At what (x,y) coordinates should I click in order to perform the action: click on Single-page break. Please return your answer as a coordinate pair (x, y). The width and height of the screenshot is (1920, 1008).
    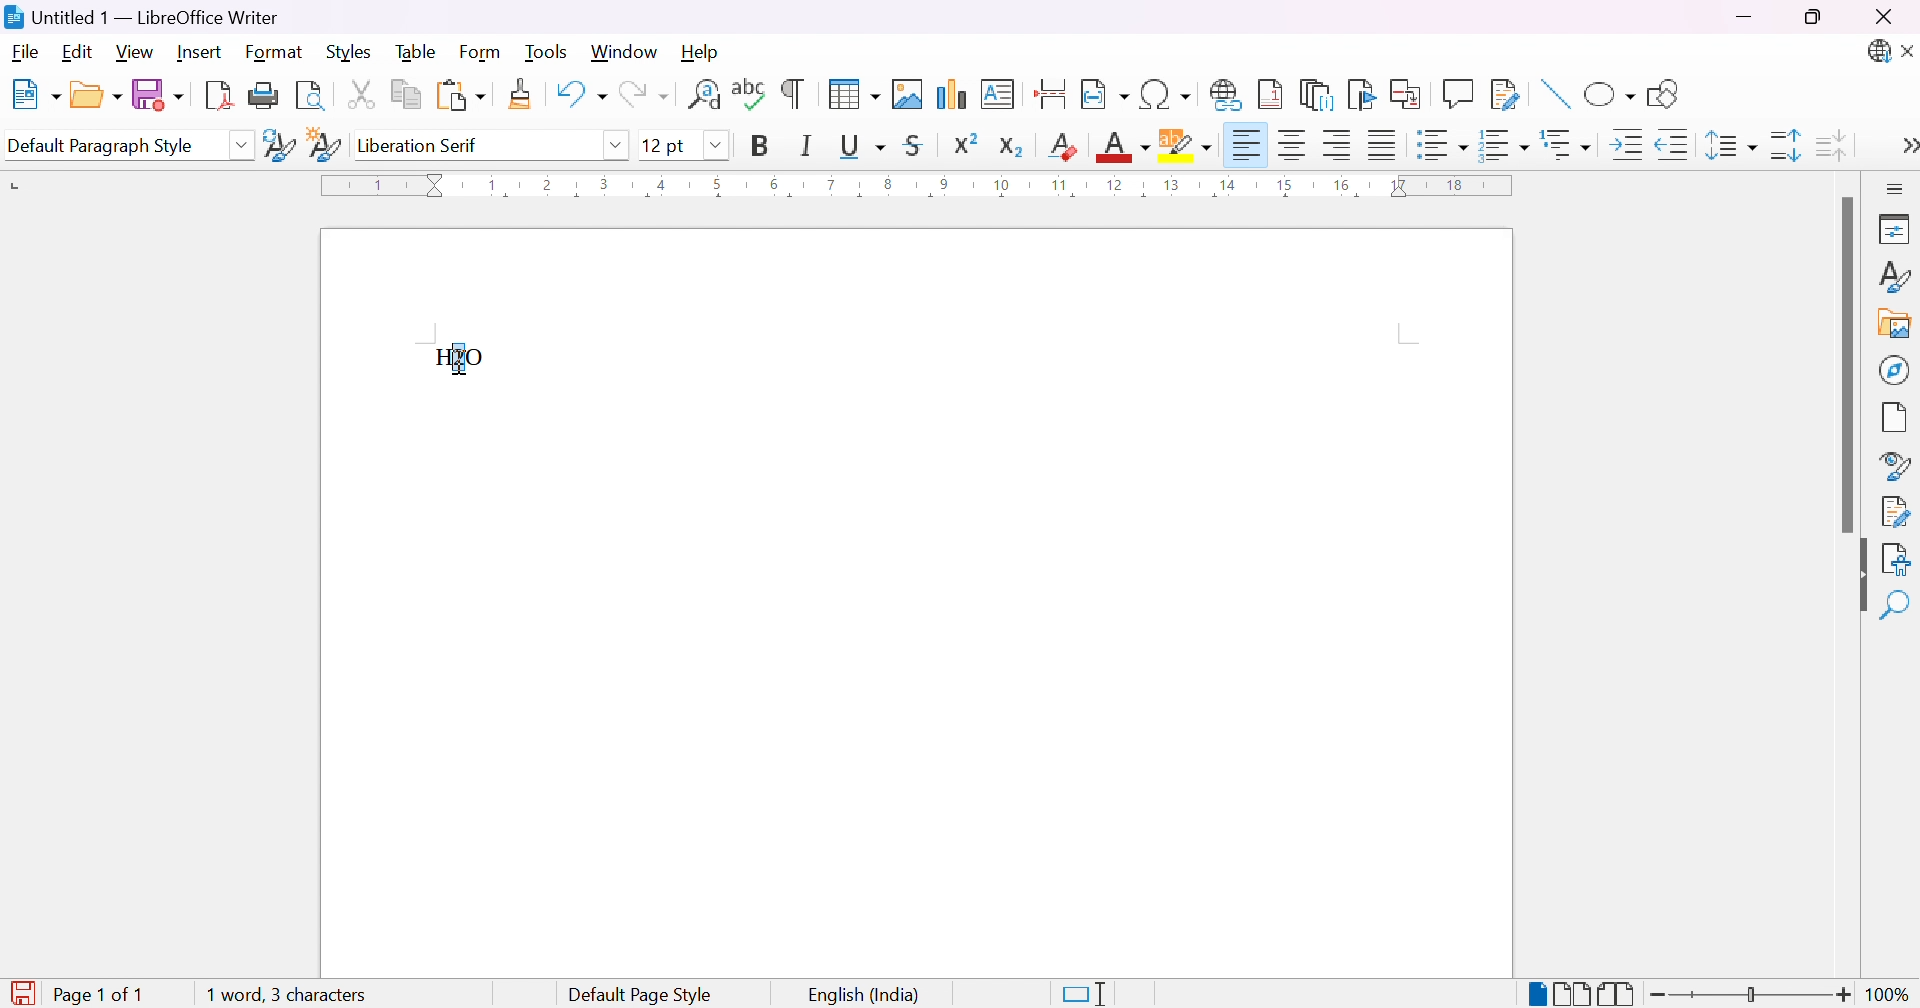
    Looking at the image, I should click on (1535, 995).